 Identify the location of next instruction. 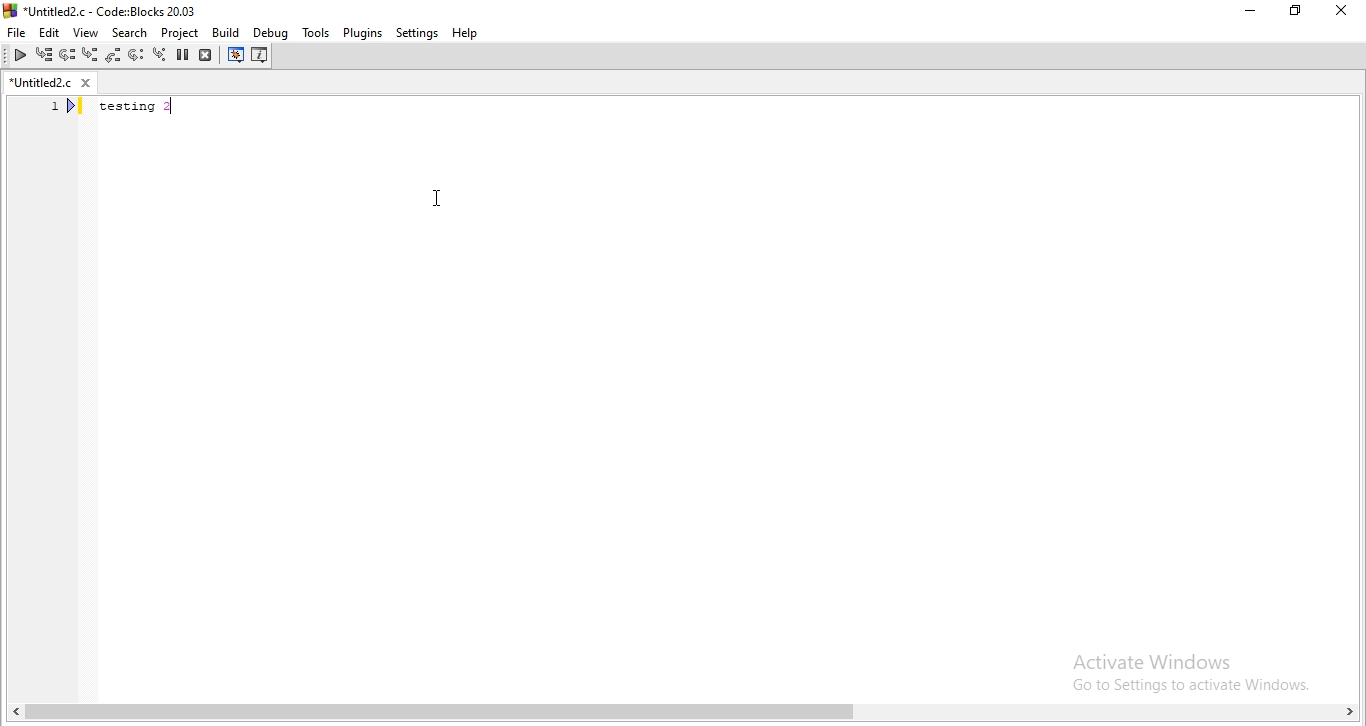
(114, 56).